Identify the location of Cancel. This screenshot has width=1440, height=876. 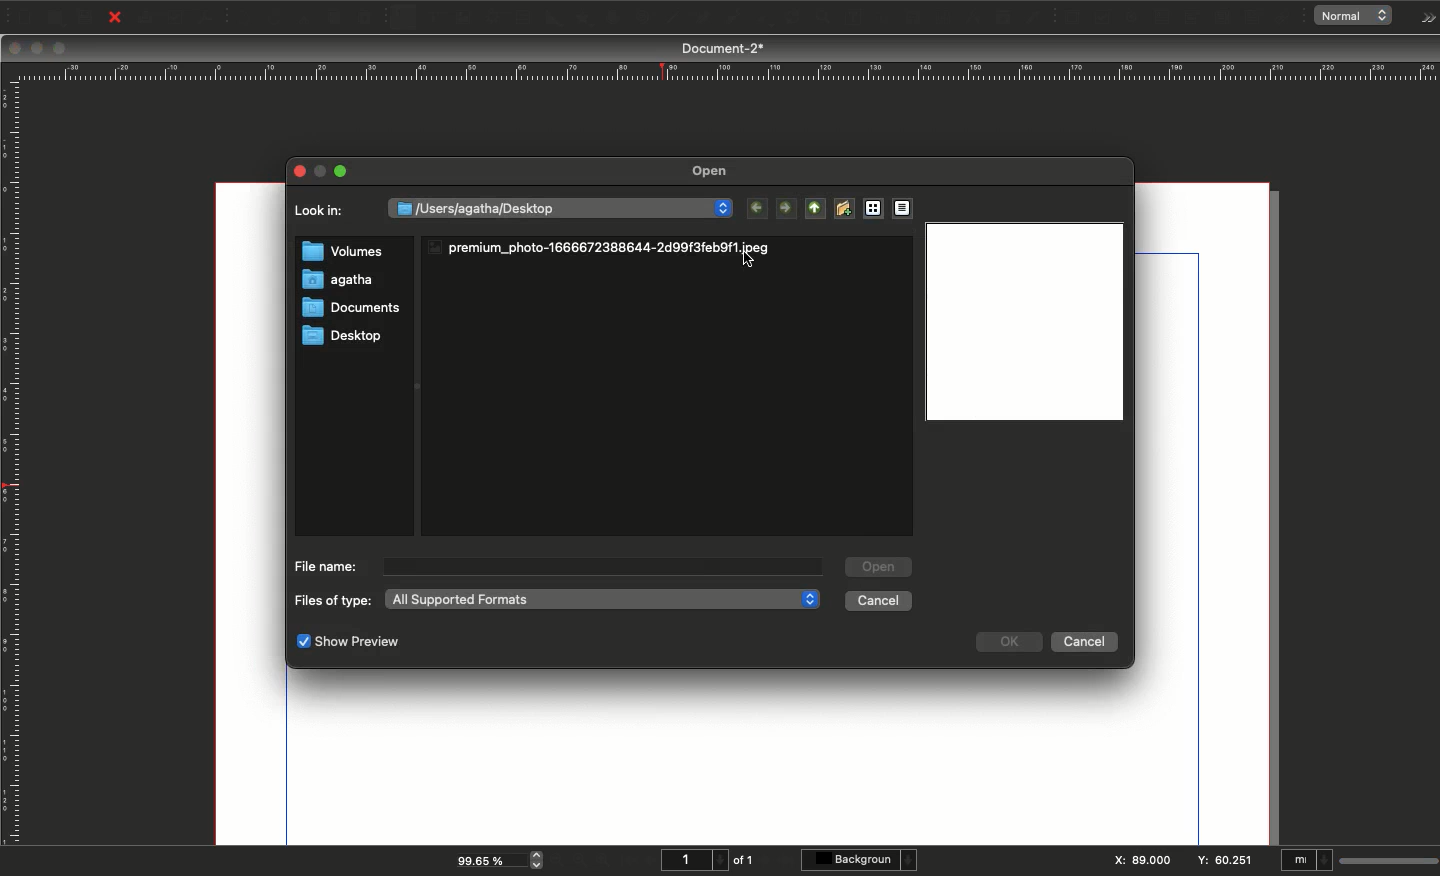
(879, 600).